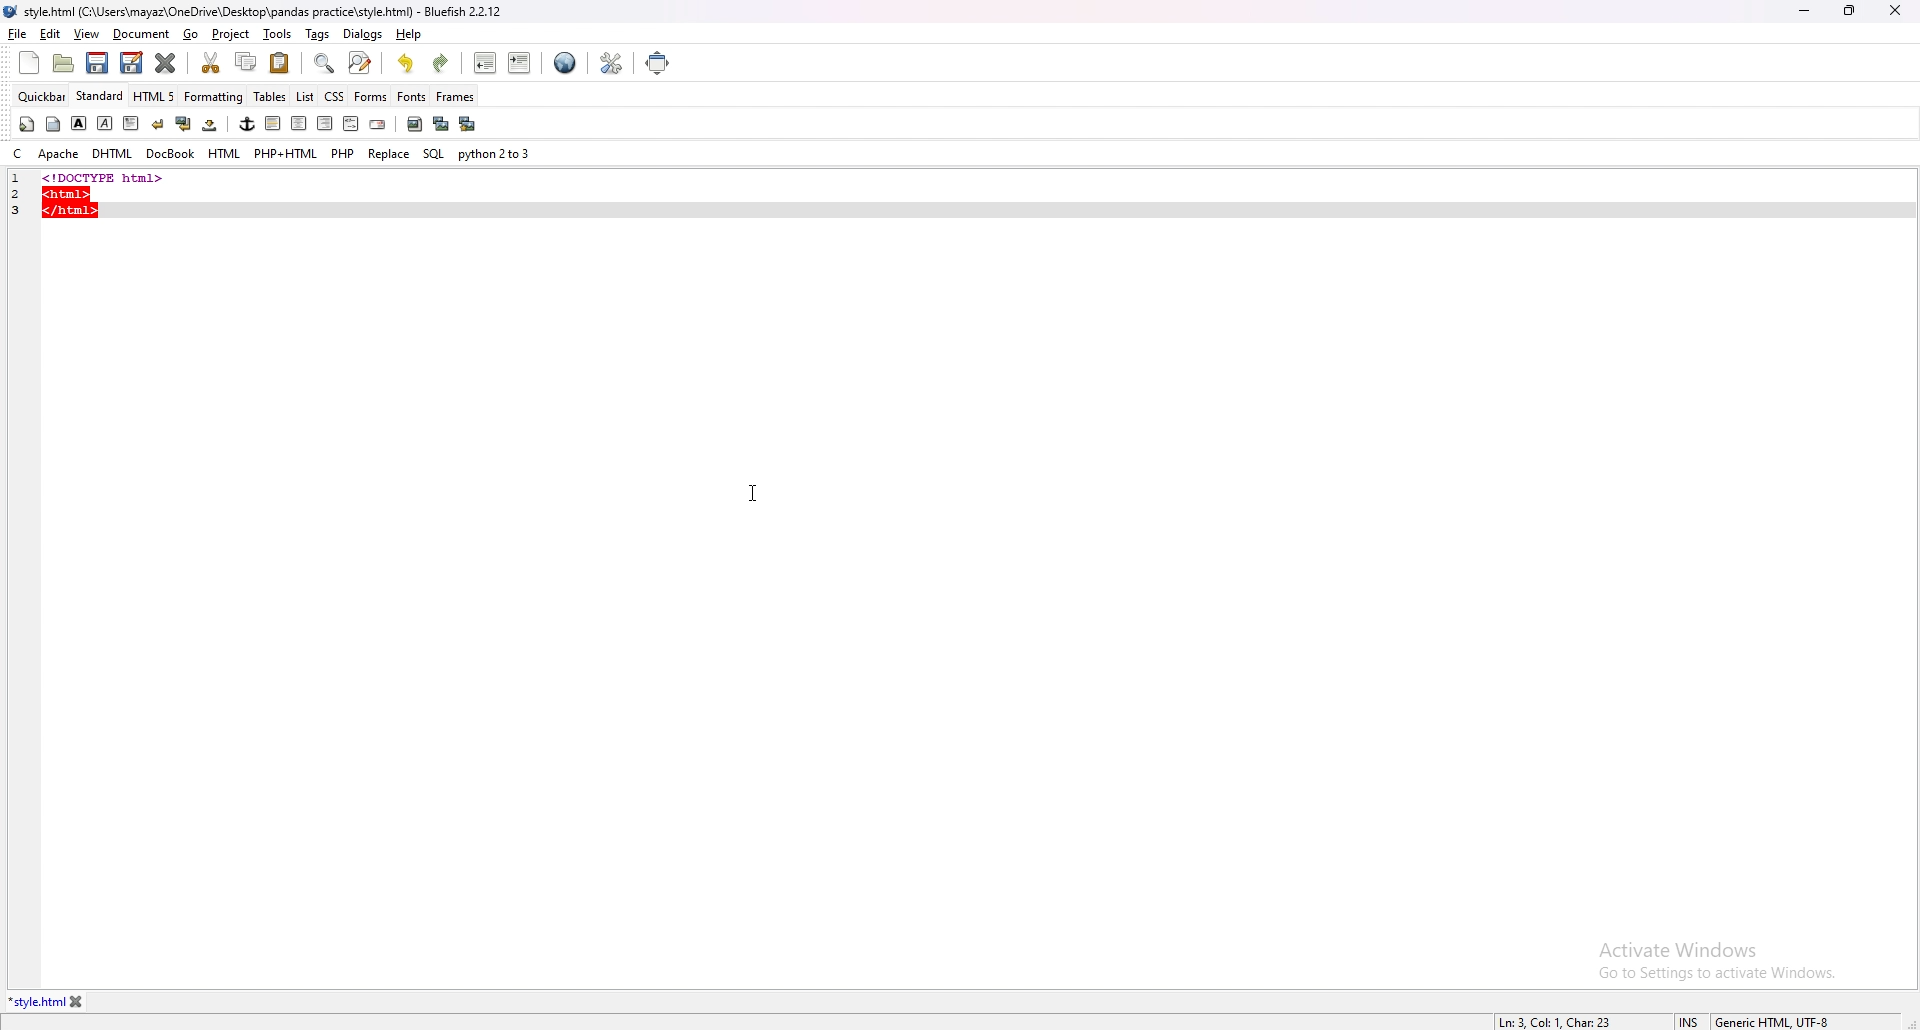 The width and height of the screenshot is (1920, 1030). Describe the element at coordinates (72, 202) in the screenshot. I see `code` at that location.